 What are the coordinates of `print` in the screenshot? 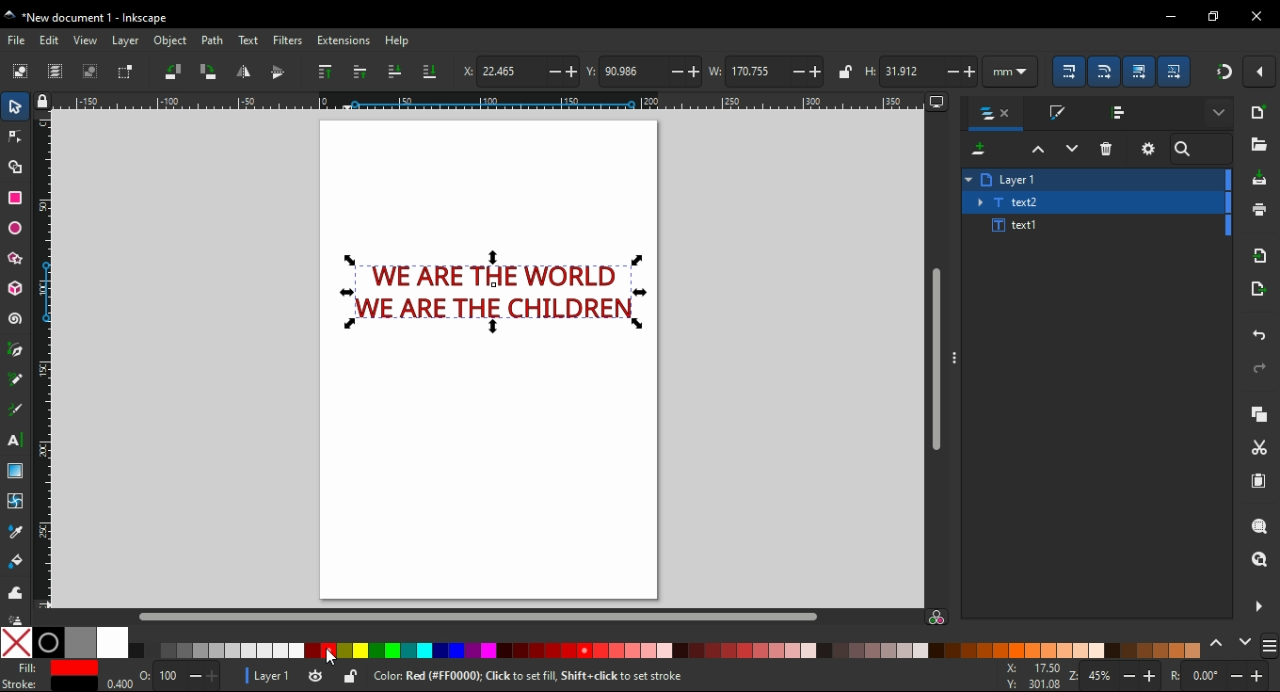 It's located at (1259, 211).